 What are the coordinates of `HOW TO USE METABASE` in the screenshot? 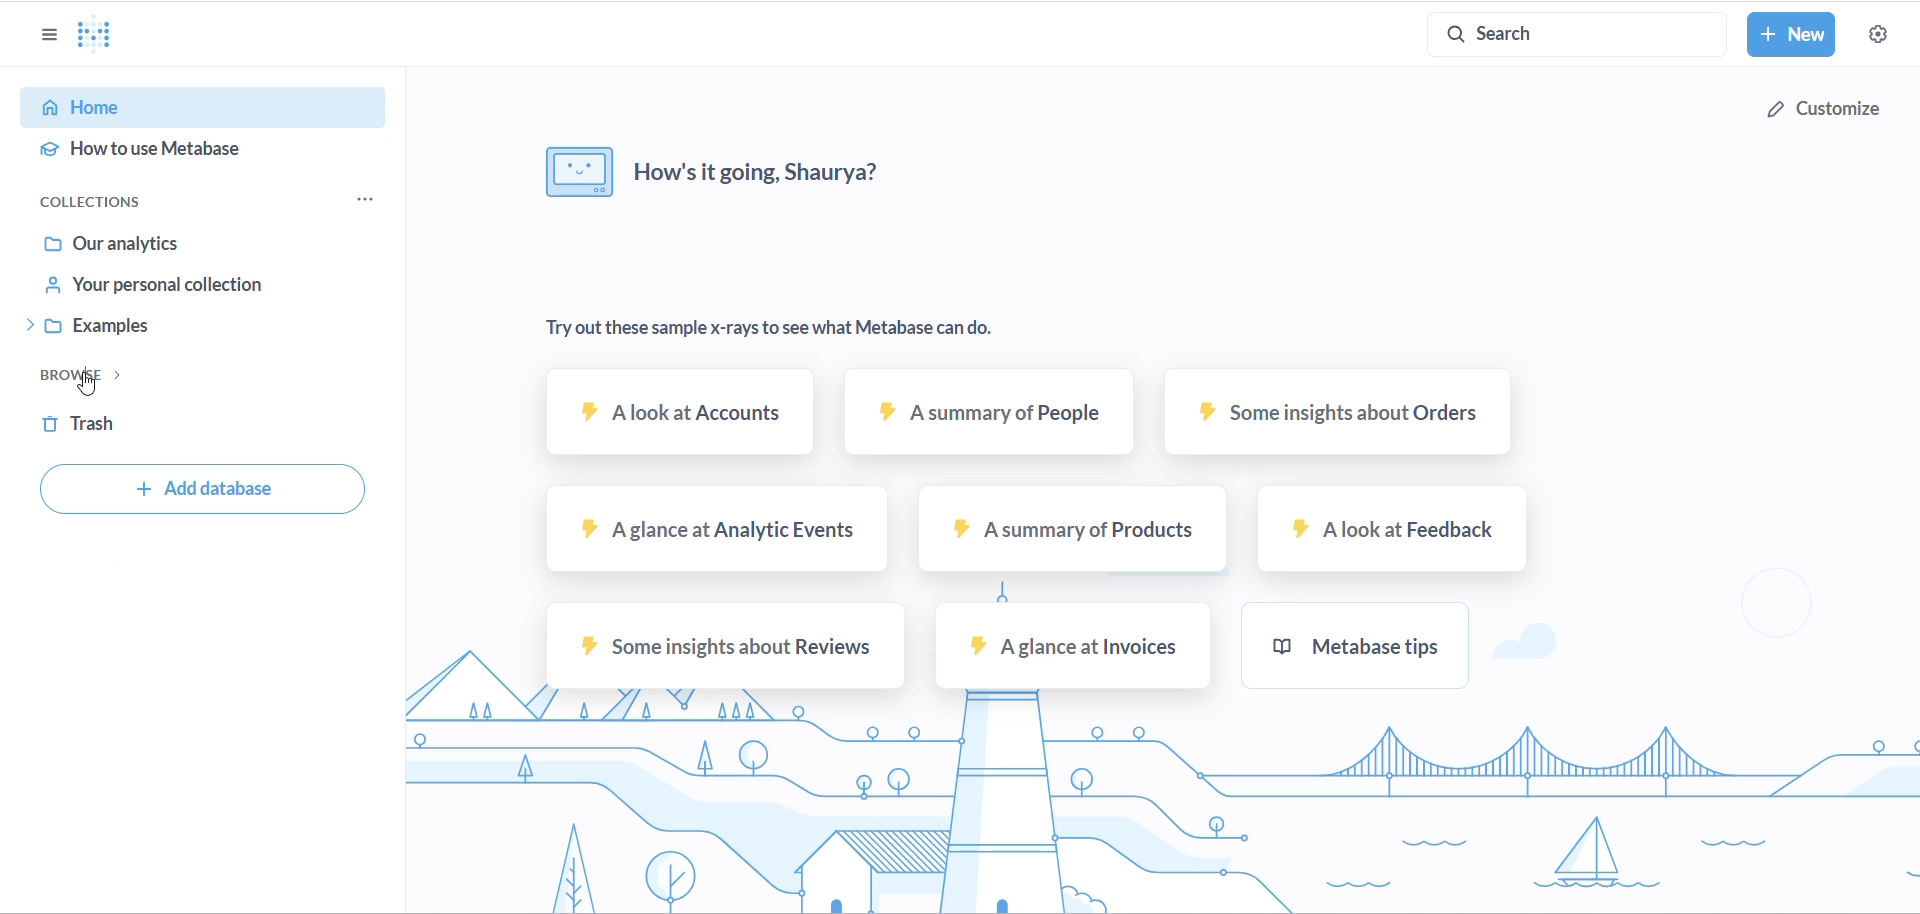 It's located at (184, 149).